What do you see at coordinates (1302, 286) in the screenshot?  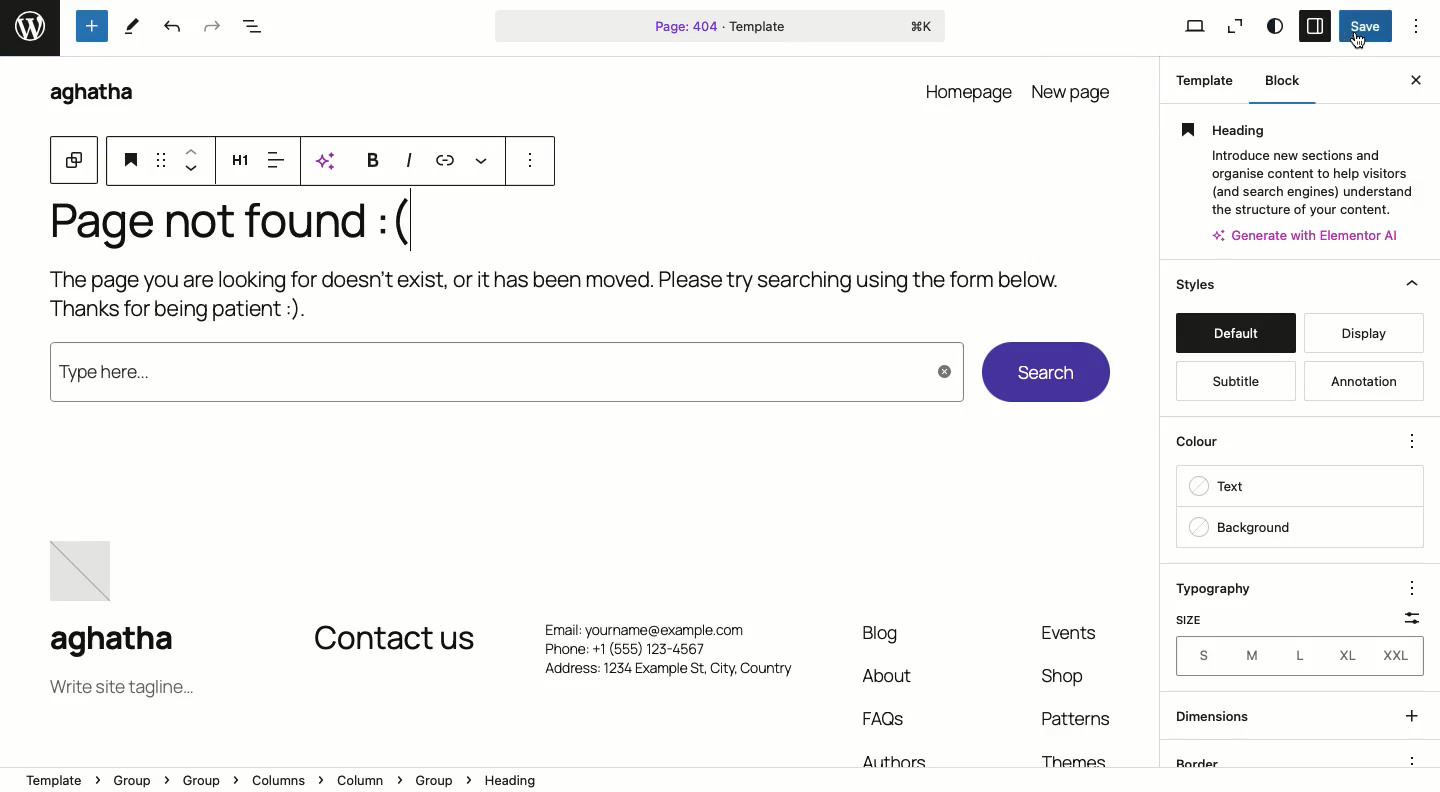 I see `Styles` at bounding box center [1302, 286].